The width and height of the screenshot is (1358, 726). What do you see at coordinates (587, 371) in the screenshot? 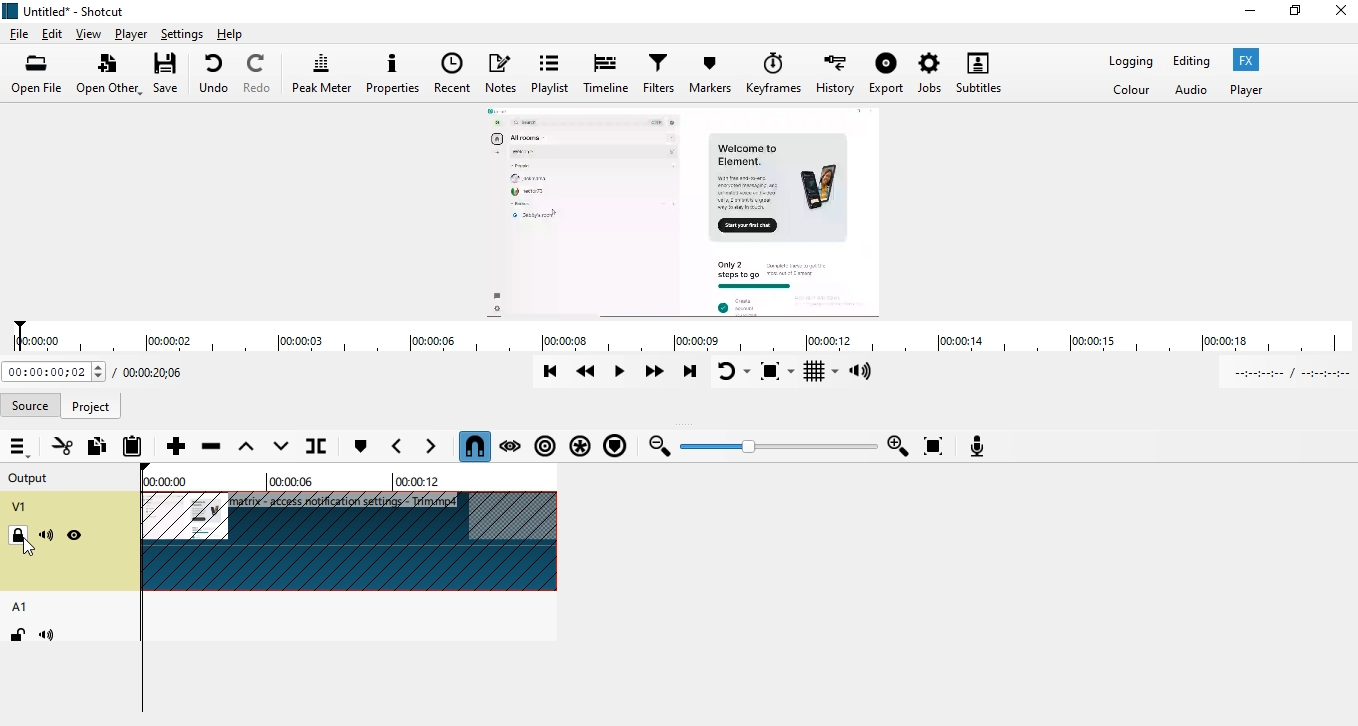
I see `Play quickly backwards` at bounding box center [587, 371].